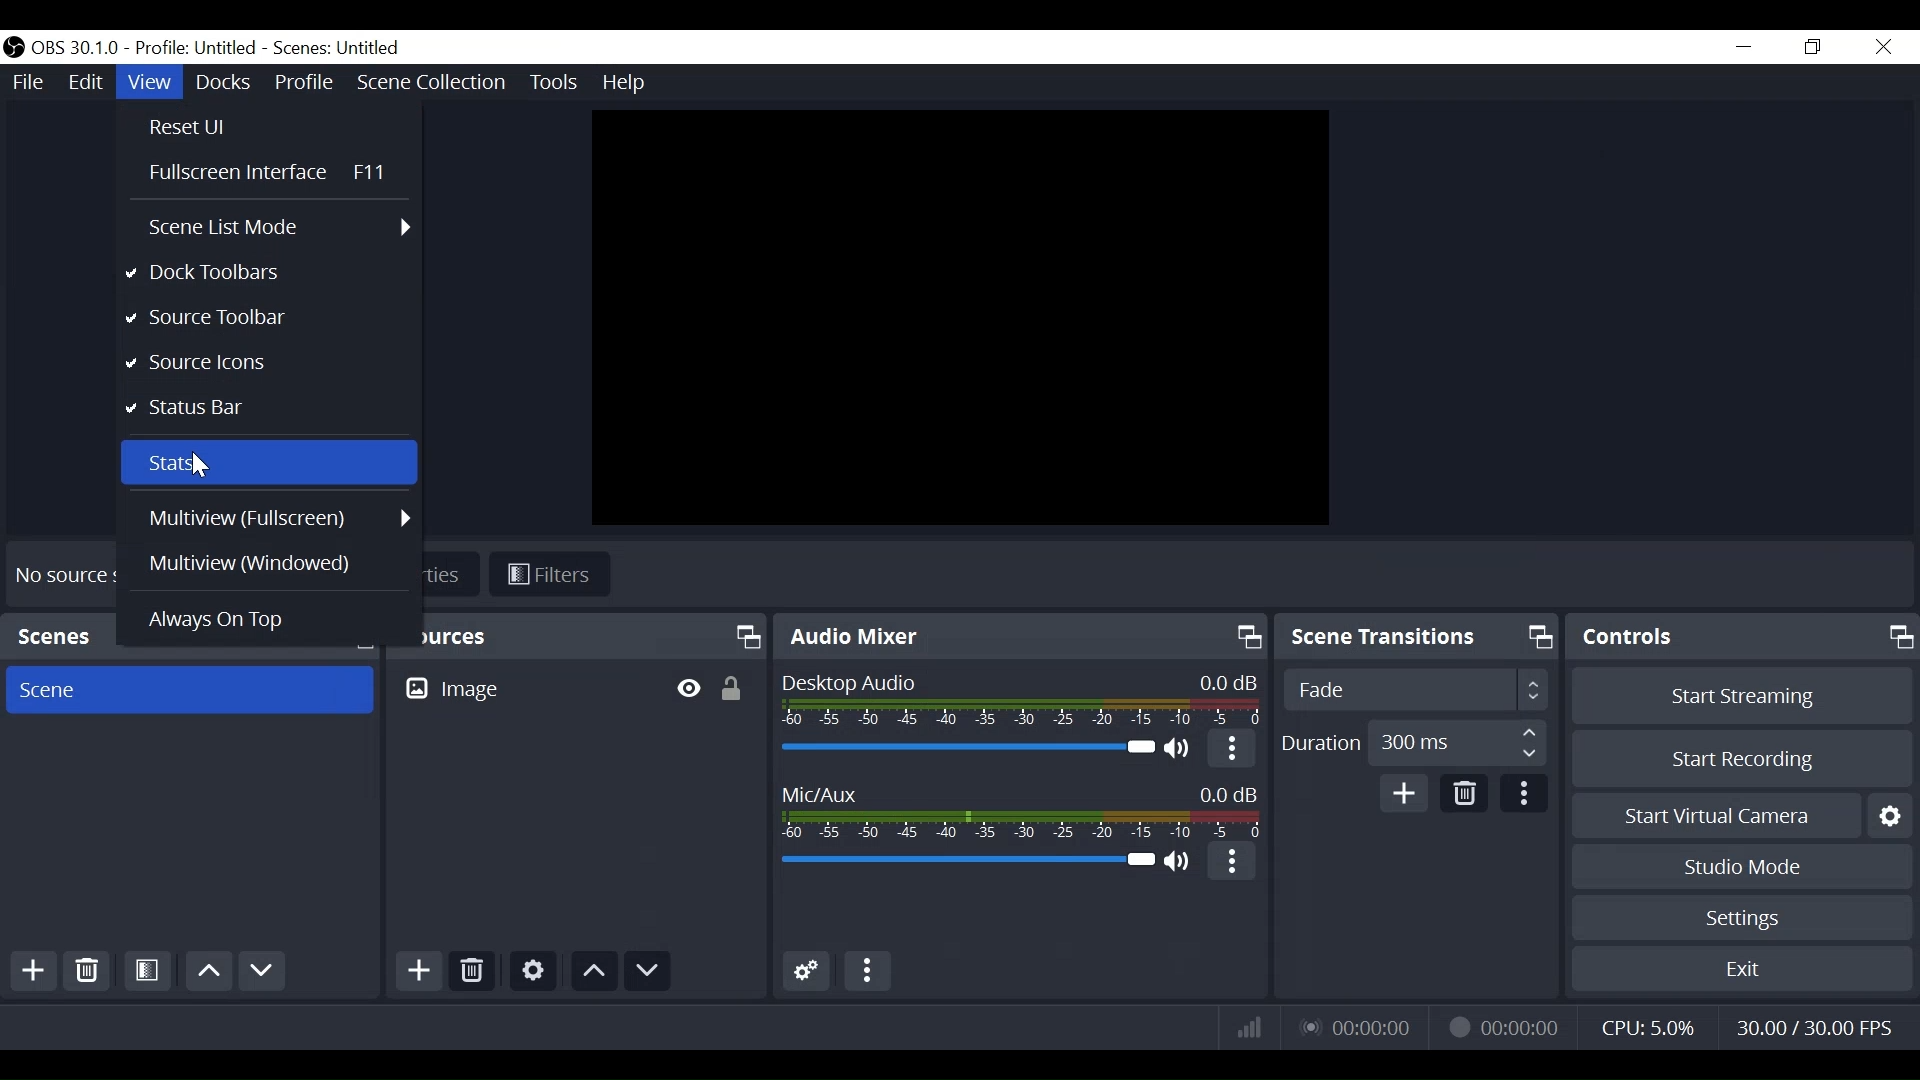 The width and height of the screenshot is (1920, 1080). Describe the element at coordinates (1743, 697) in the screenshot. I see `Start Streaming` at that location.